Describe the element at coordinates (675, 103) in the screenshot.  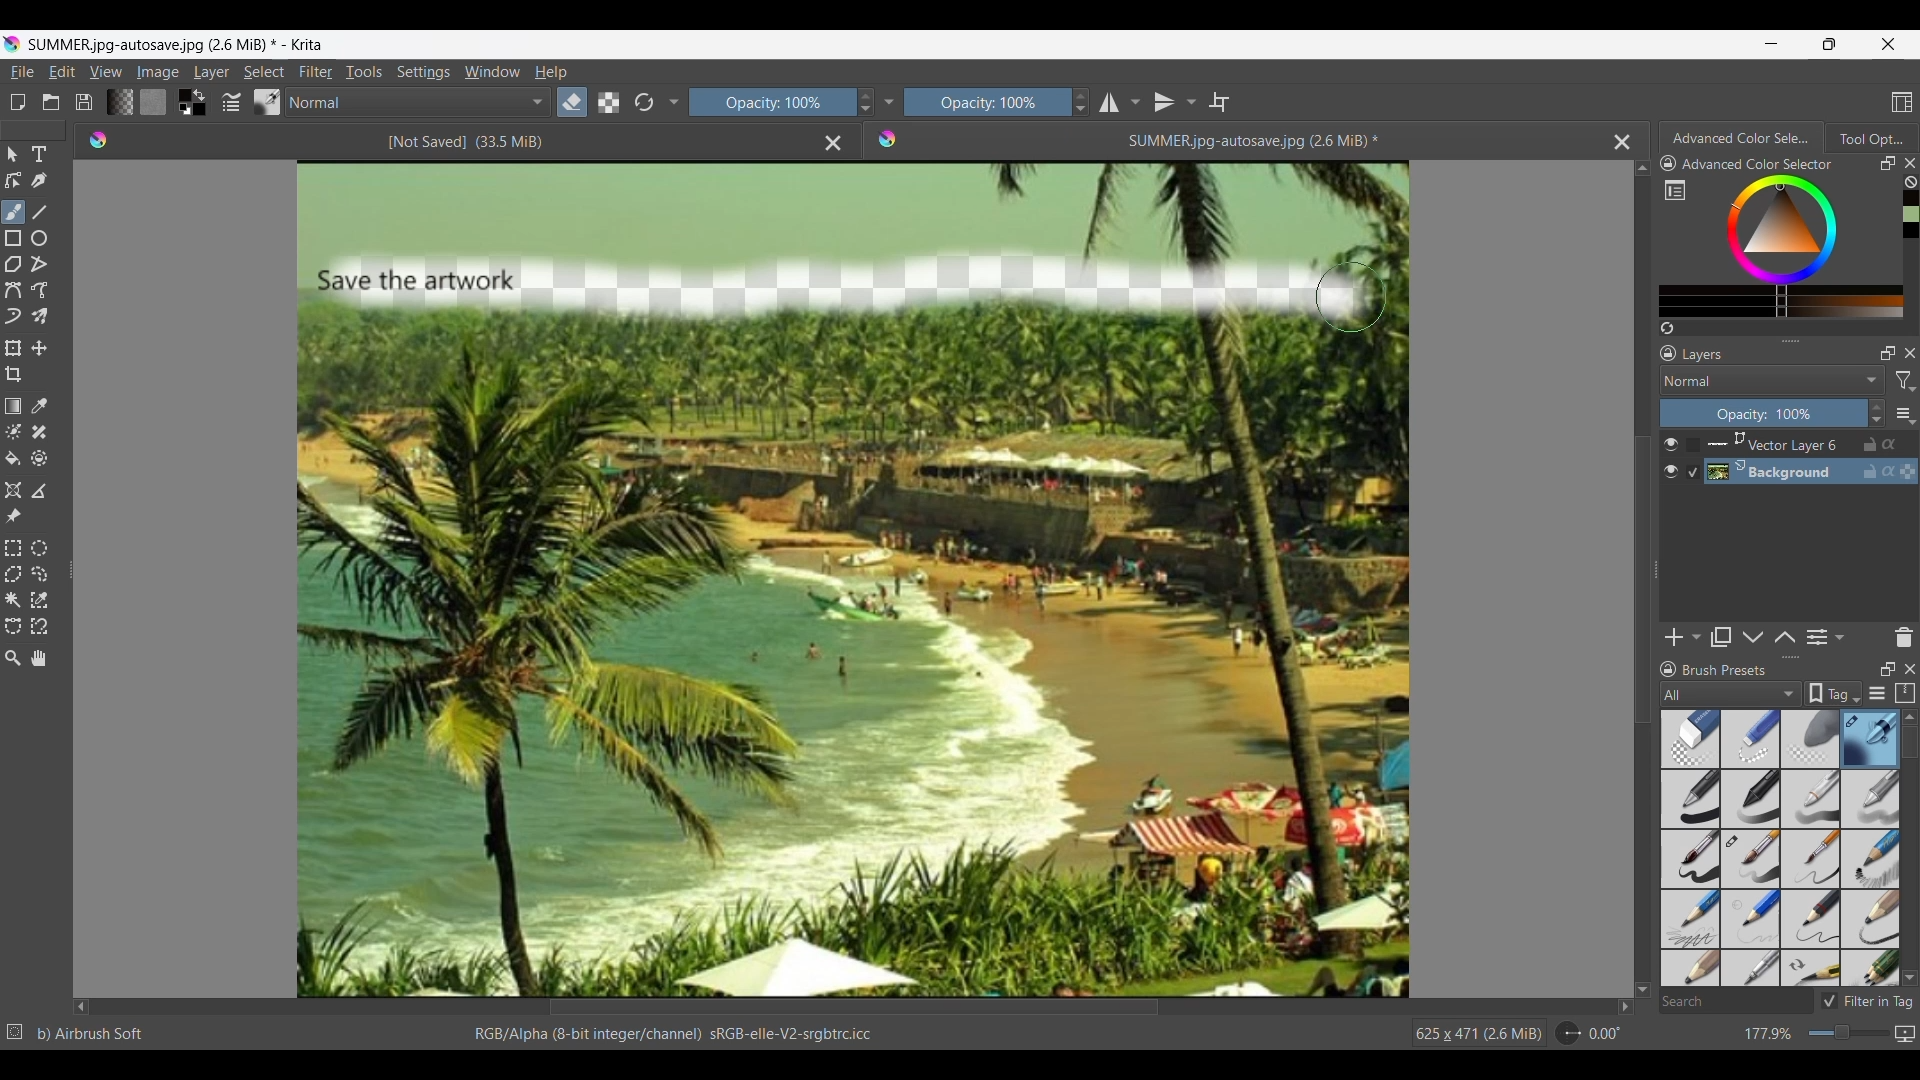
I see `Show/Hide tools` at that location.